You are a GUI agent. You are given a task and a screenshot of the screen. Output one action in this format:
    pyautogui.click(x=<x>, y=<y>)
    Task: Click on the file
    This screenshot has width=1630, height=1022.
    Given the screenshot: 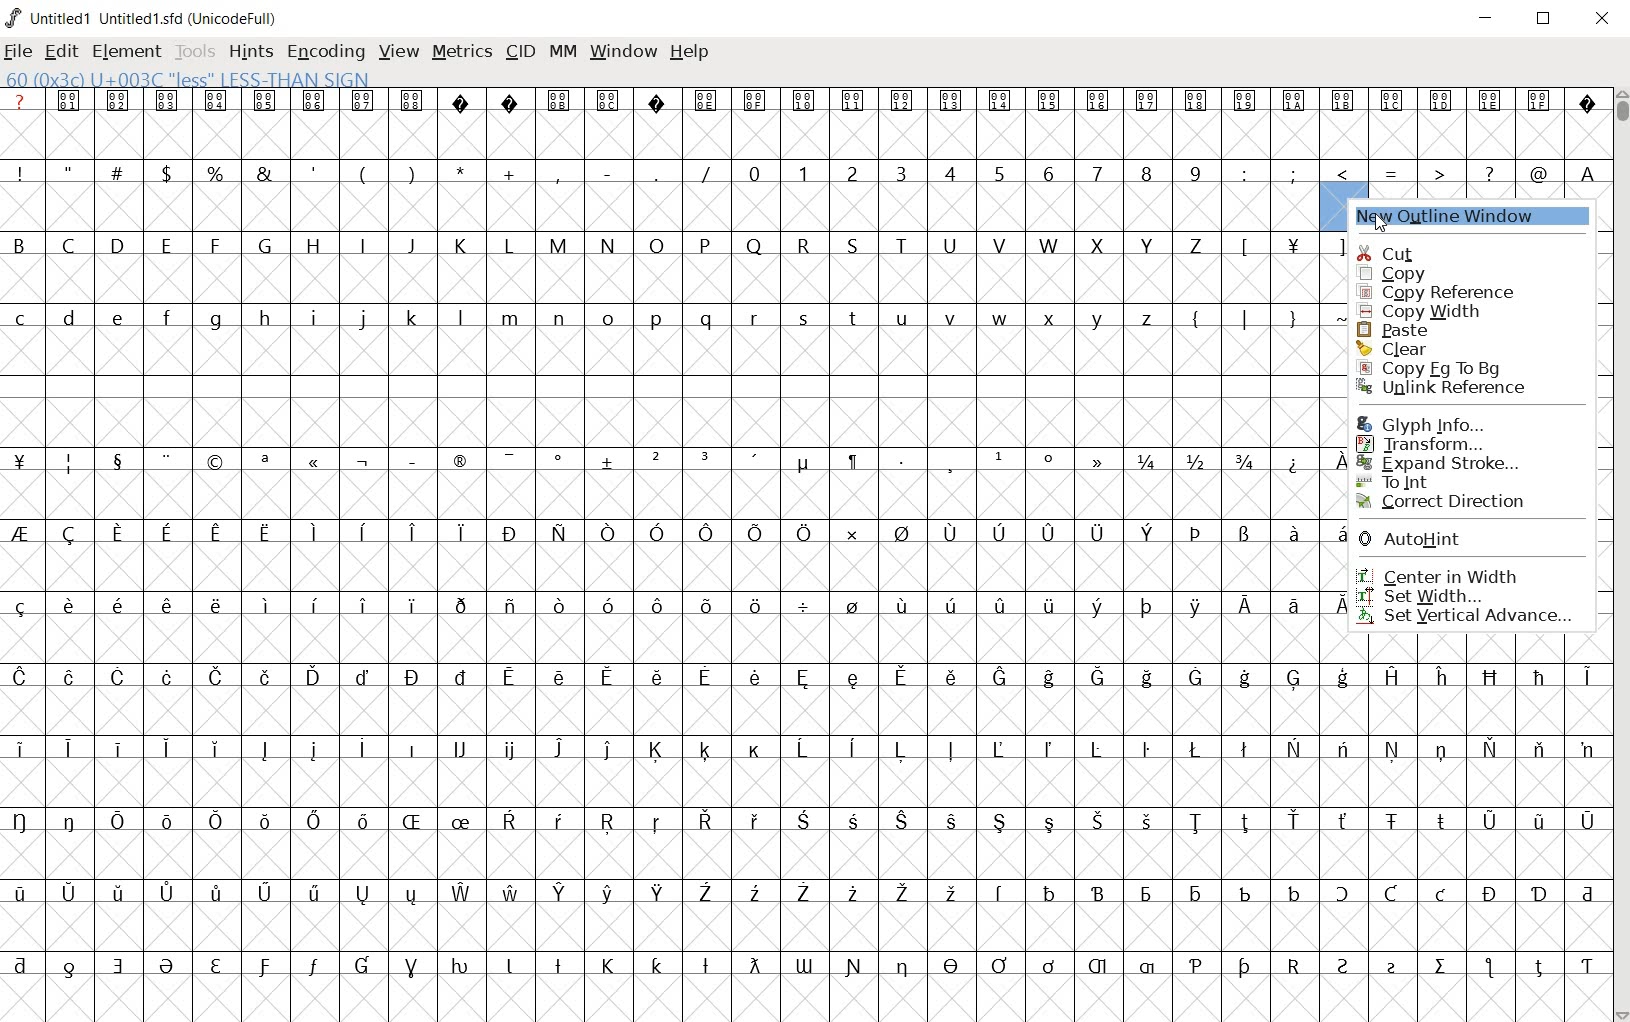 What is the action you would take?
    pyautogui.click(x=20, y=52)
    